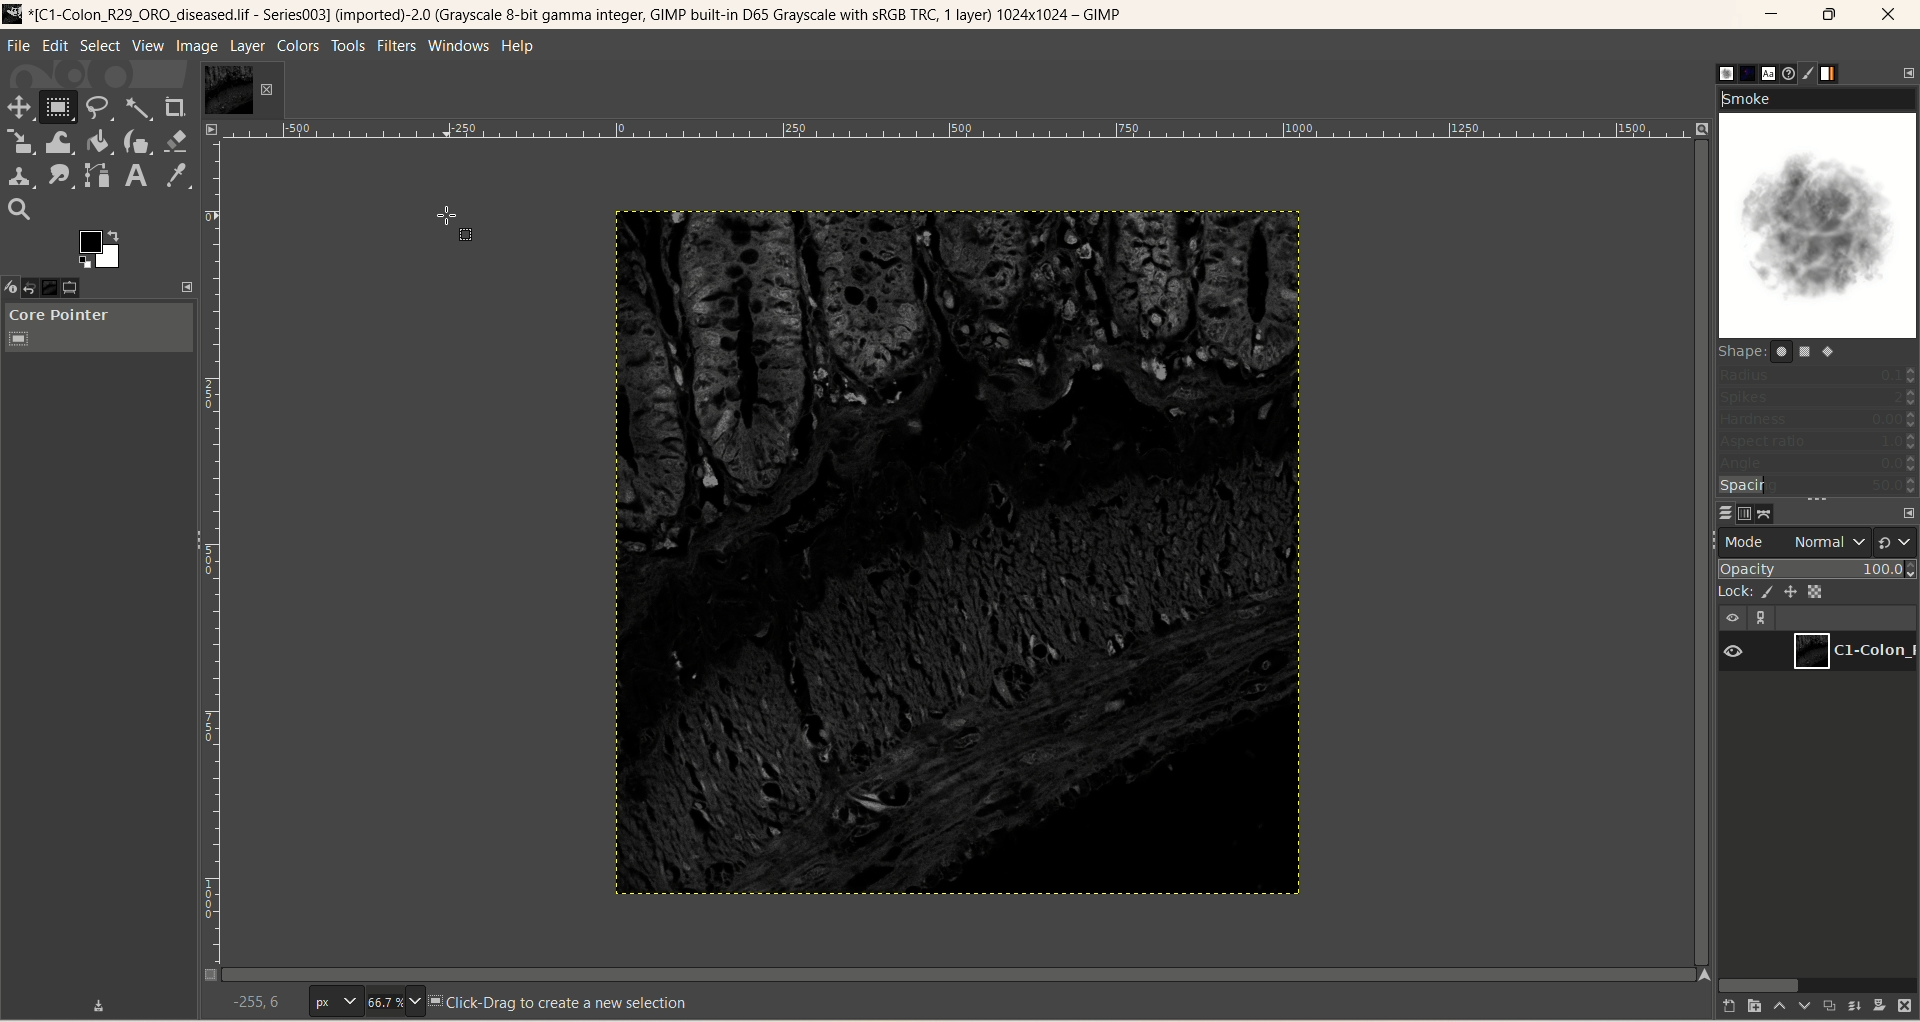 The width and height of the screenshot is (1920, 1022). What do you see at coordinates (1767, 593) in the screenshot?
I see `lock pixel` at bounding box center [1767, 593].